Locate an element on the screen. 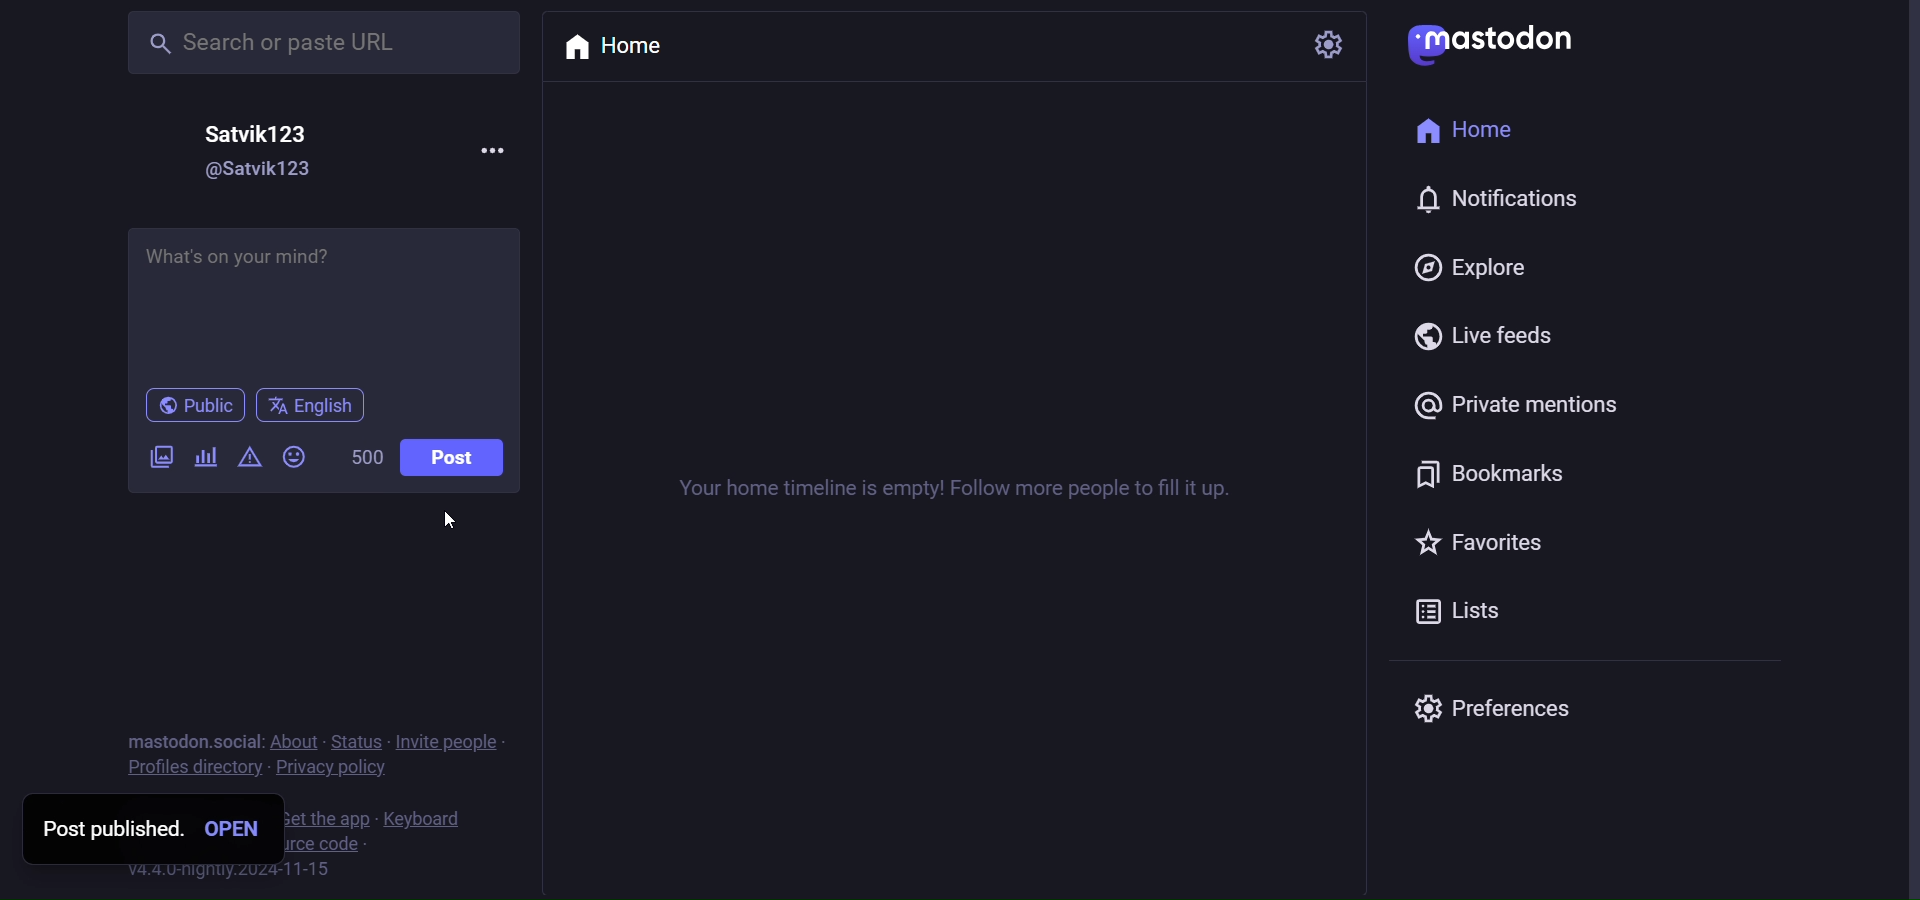 This screenshot has height=900, width=1920. notification is located at coordinates (1496, 204).